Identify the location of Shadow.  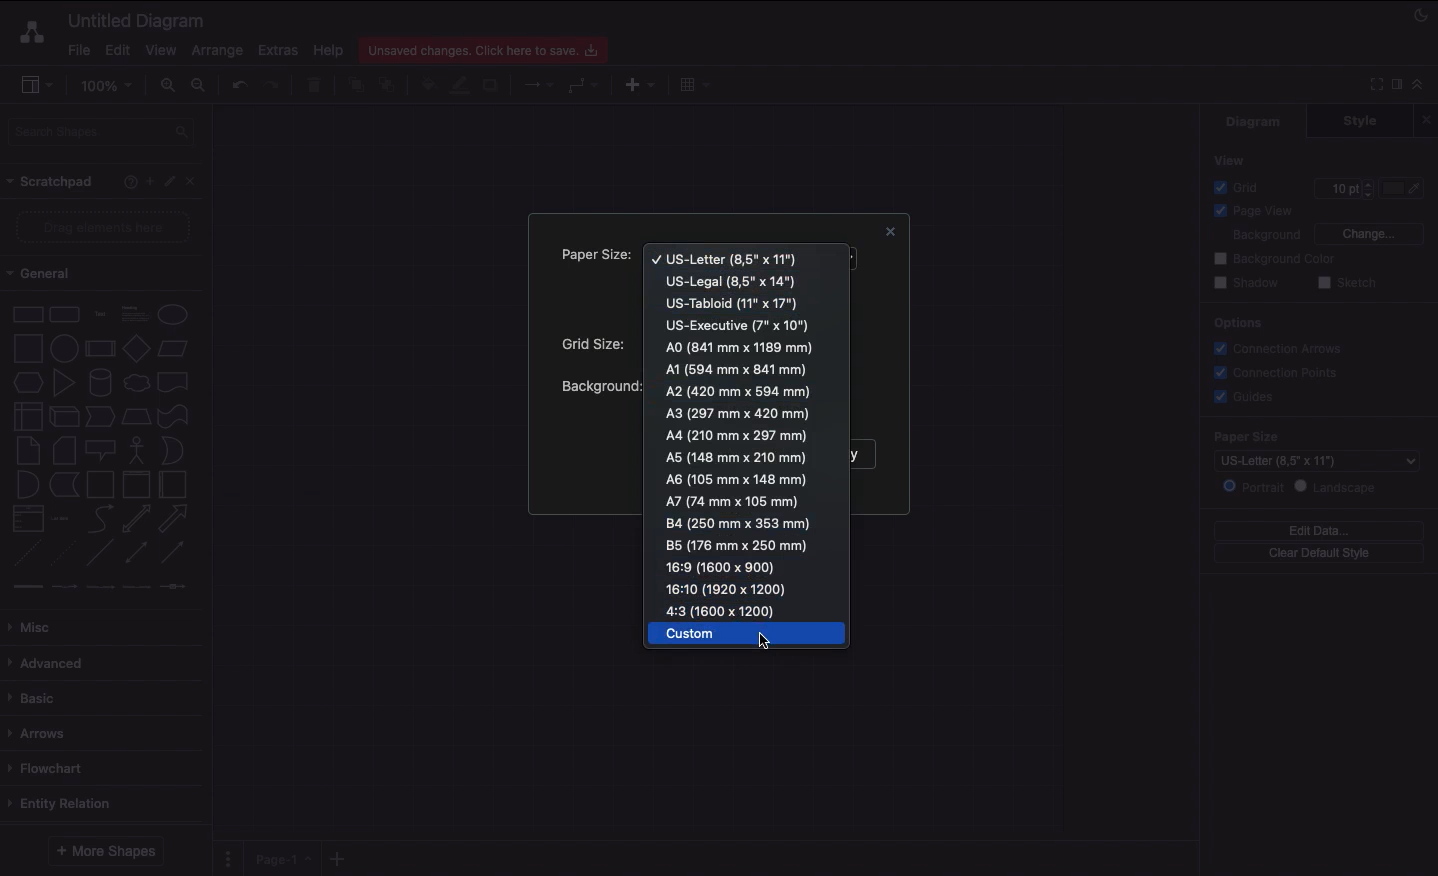
(492, 84).